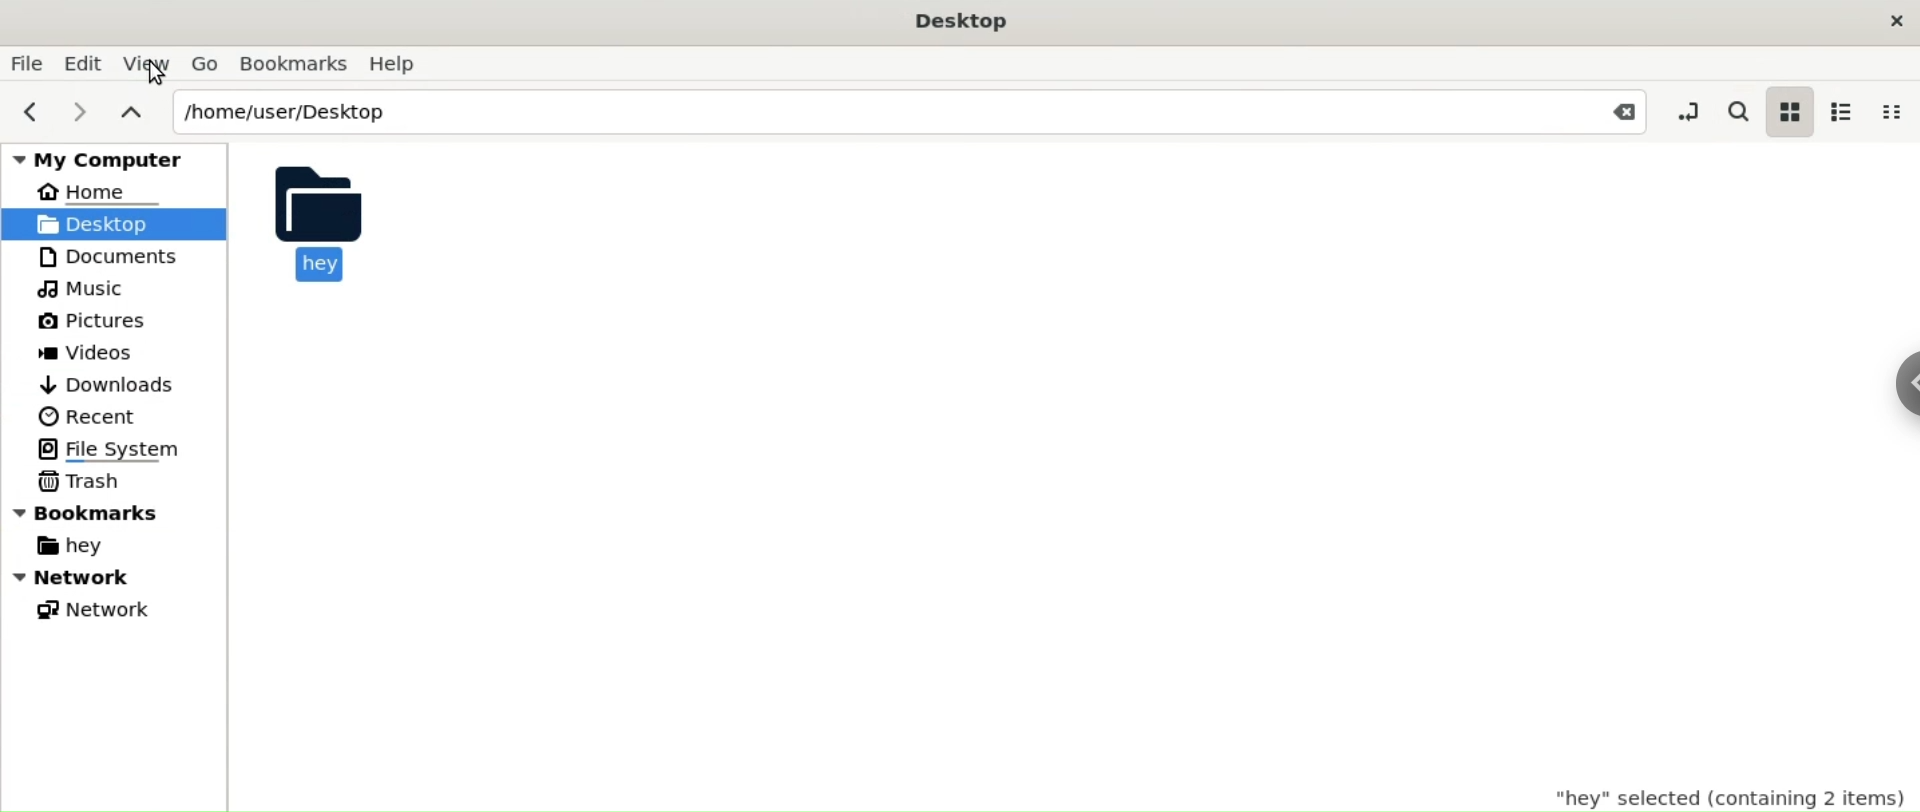 Image resolution: width=1920 pixels, height=812 pixels. What do you see at coordinates (87, 416) in the screenshot?
I see `Recent` at bounding box center [87, 416].